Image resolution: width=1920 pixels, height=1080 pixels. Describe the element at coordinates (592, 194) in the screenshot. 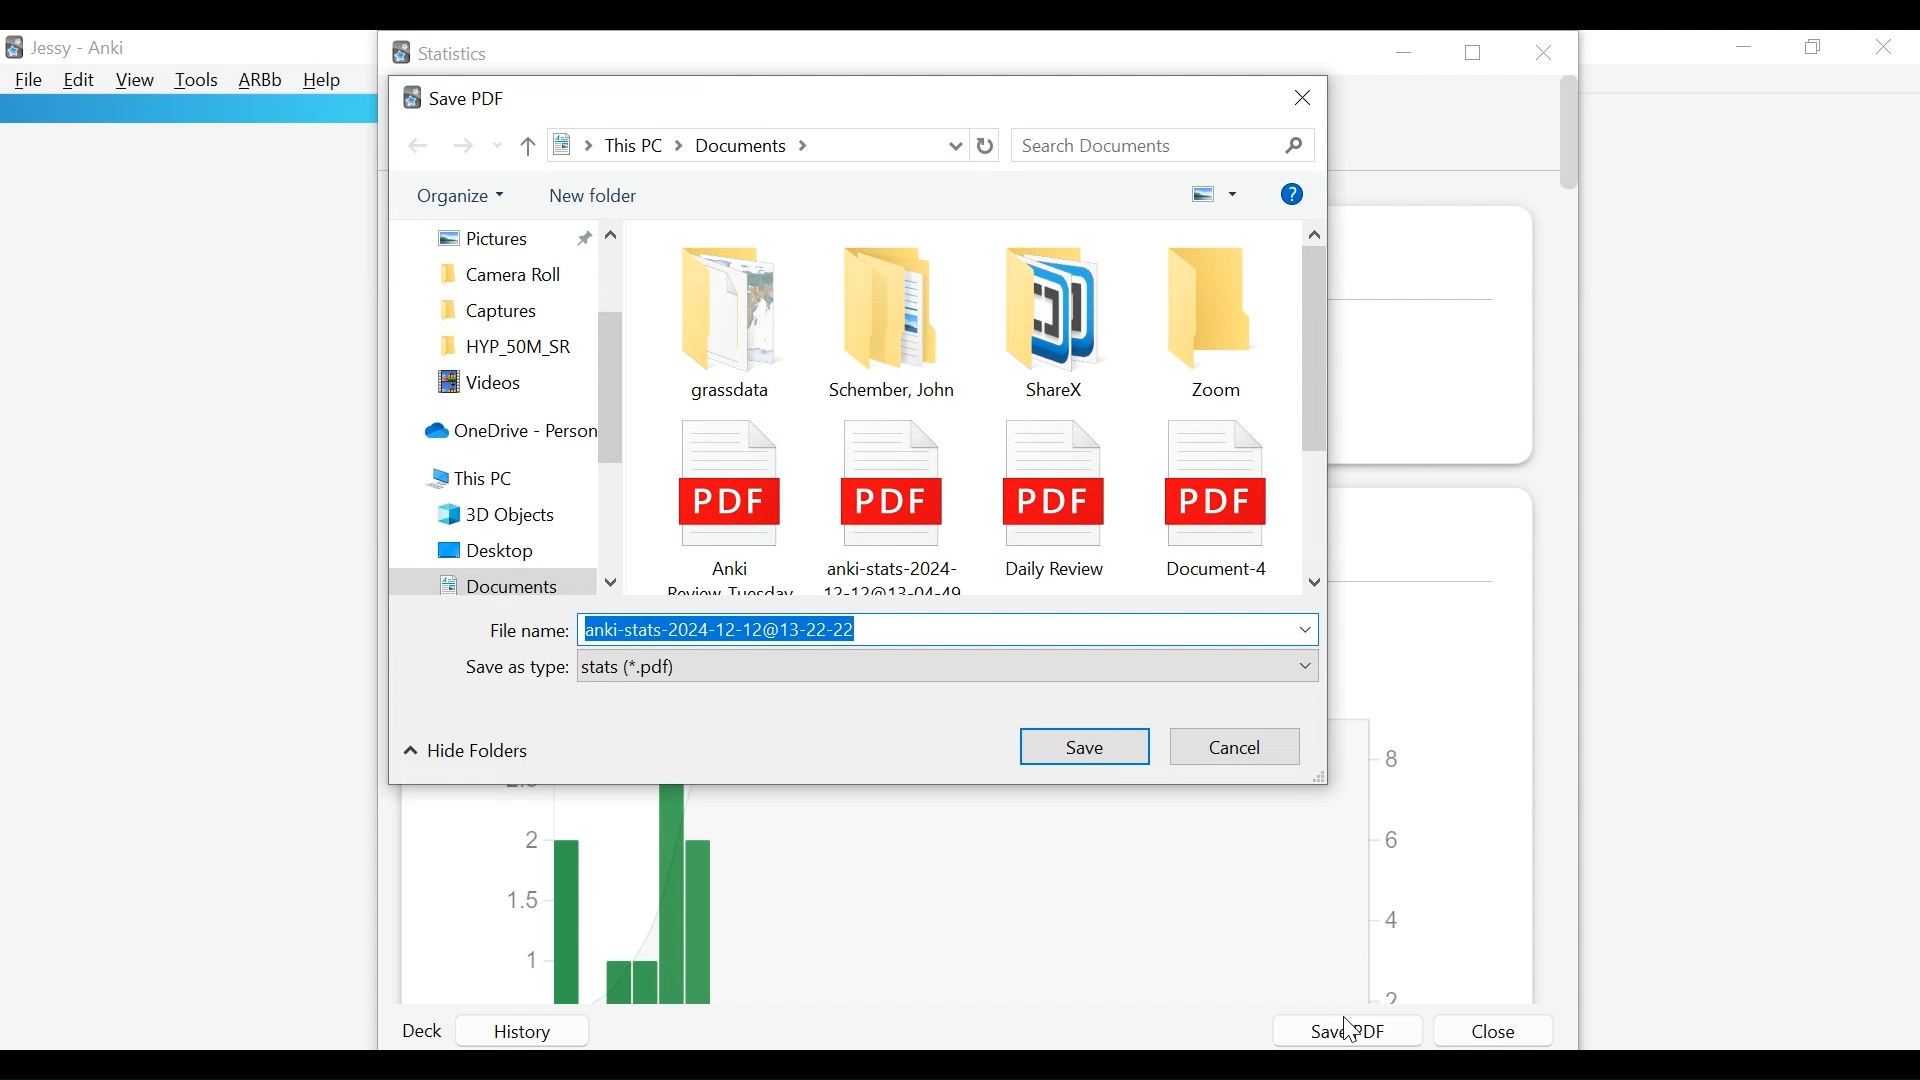

I see `New Folder` at that location.